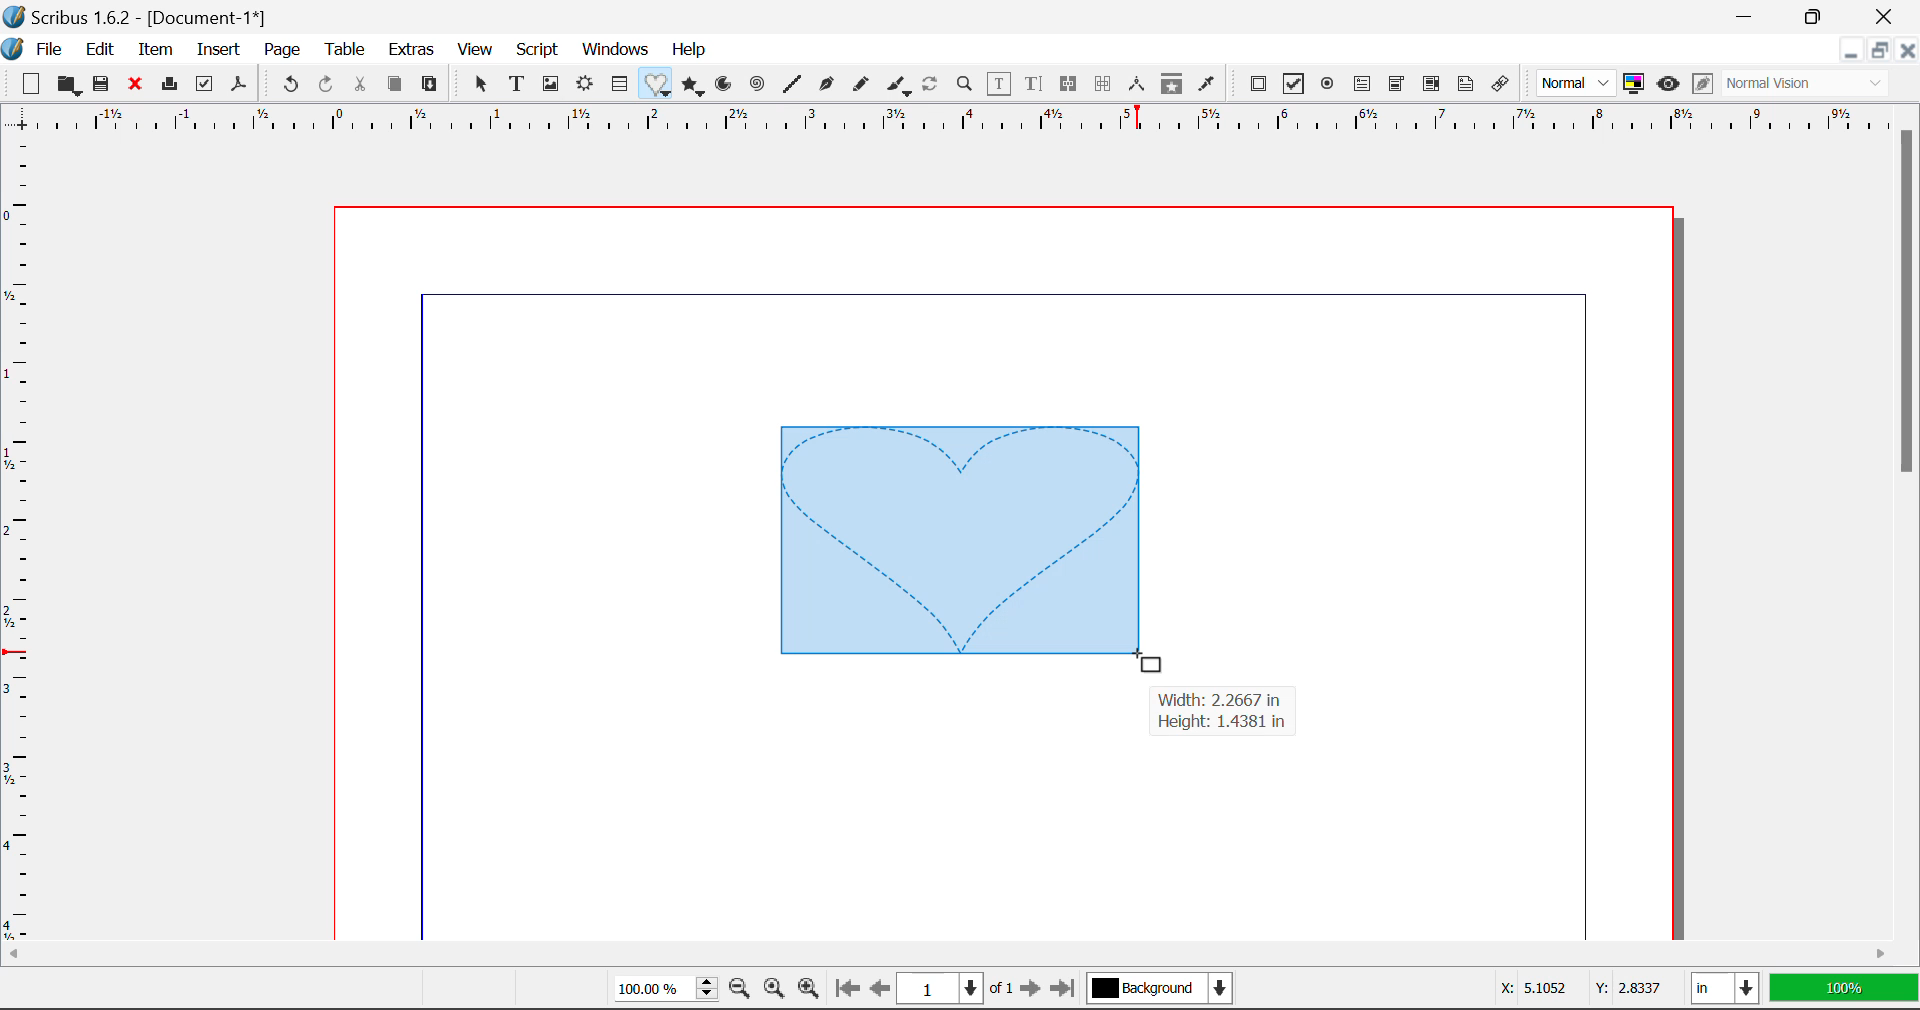  I want to click on First Page, so click(847, 989).